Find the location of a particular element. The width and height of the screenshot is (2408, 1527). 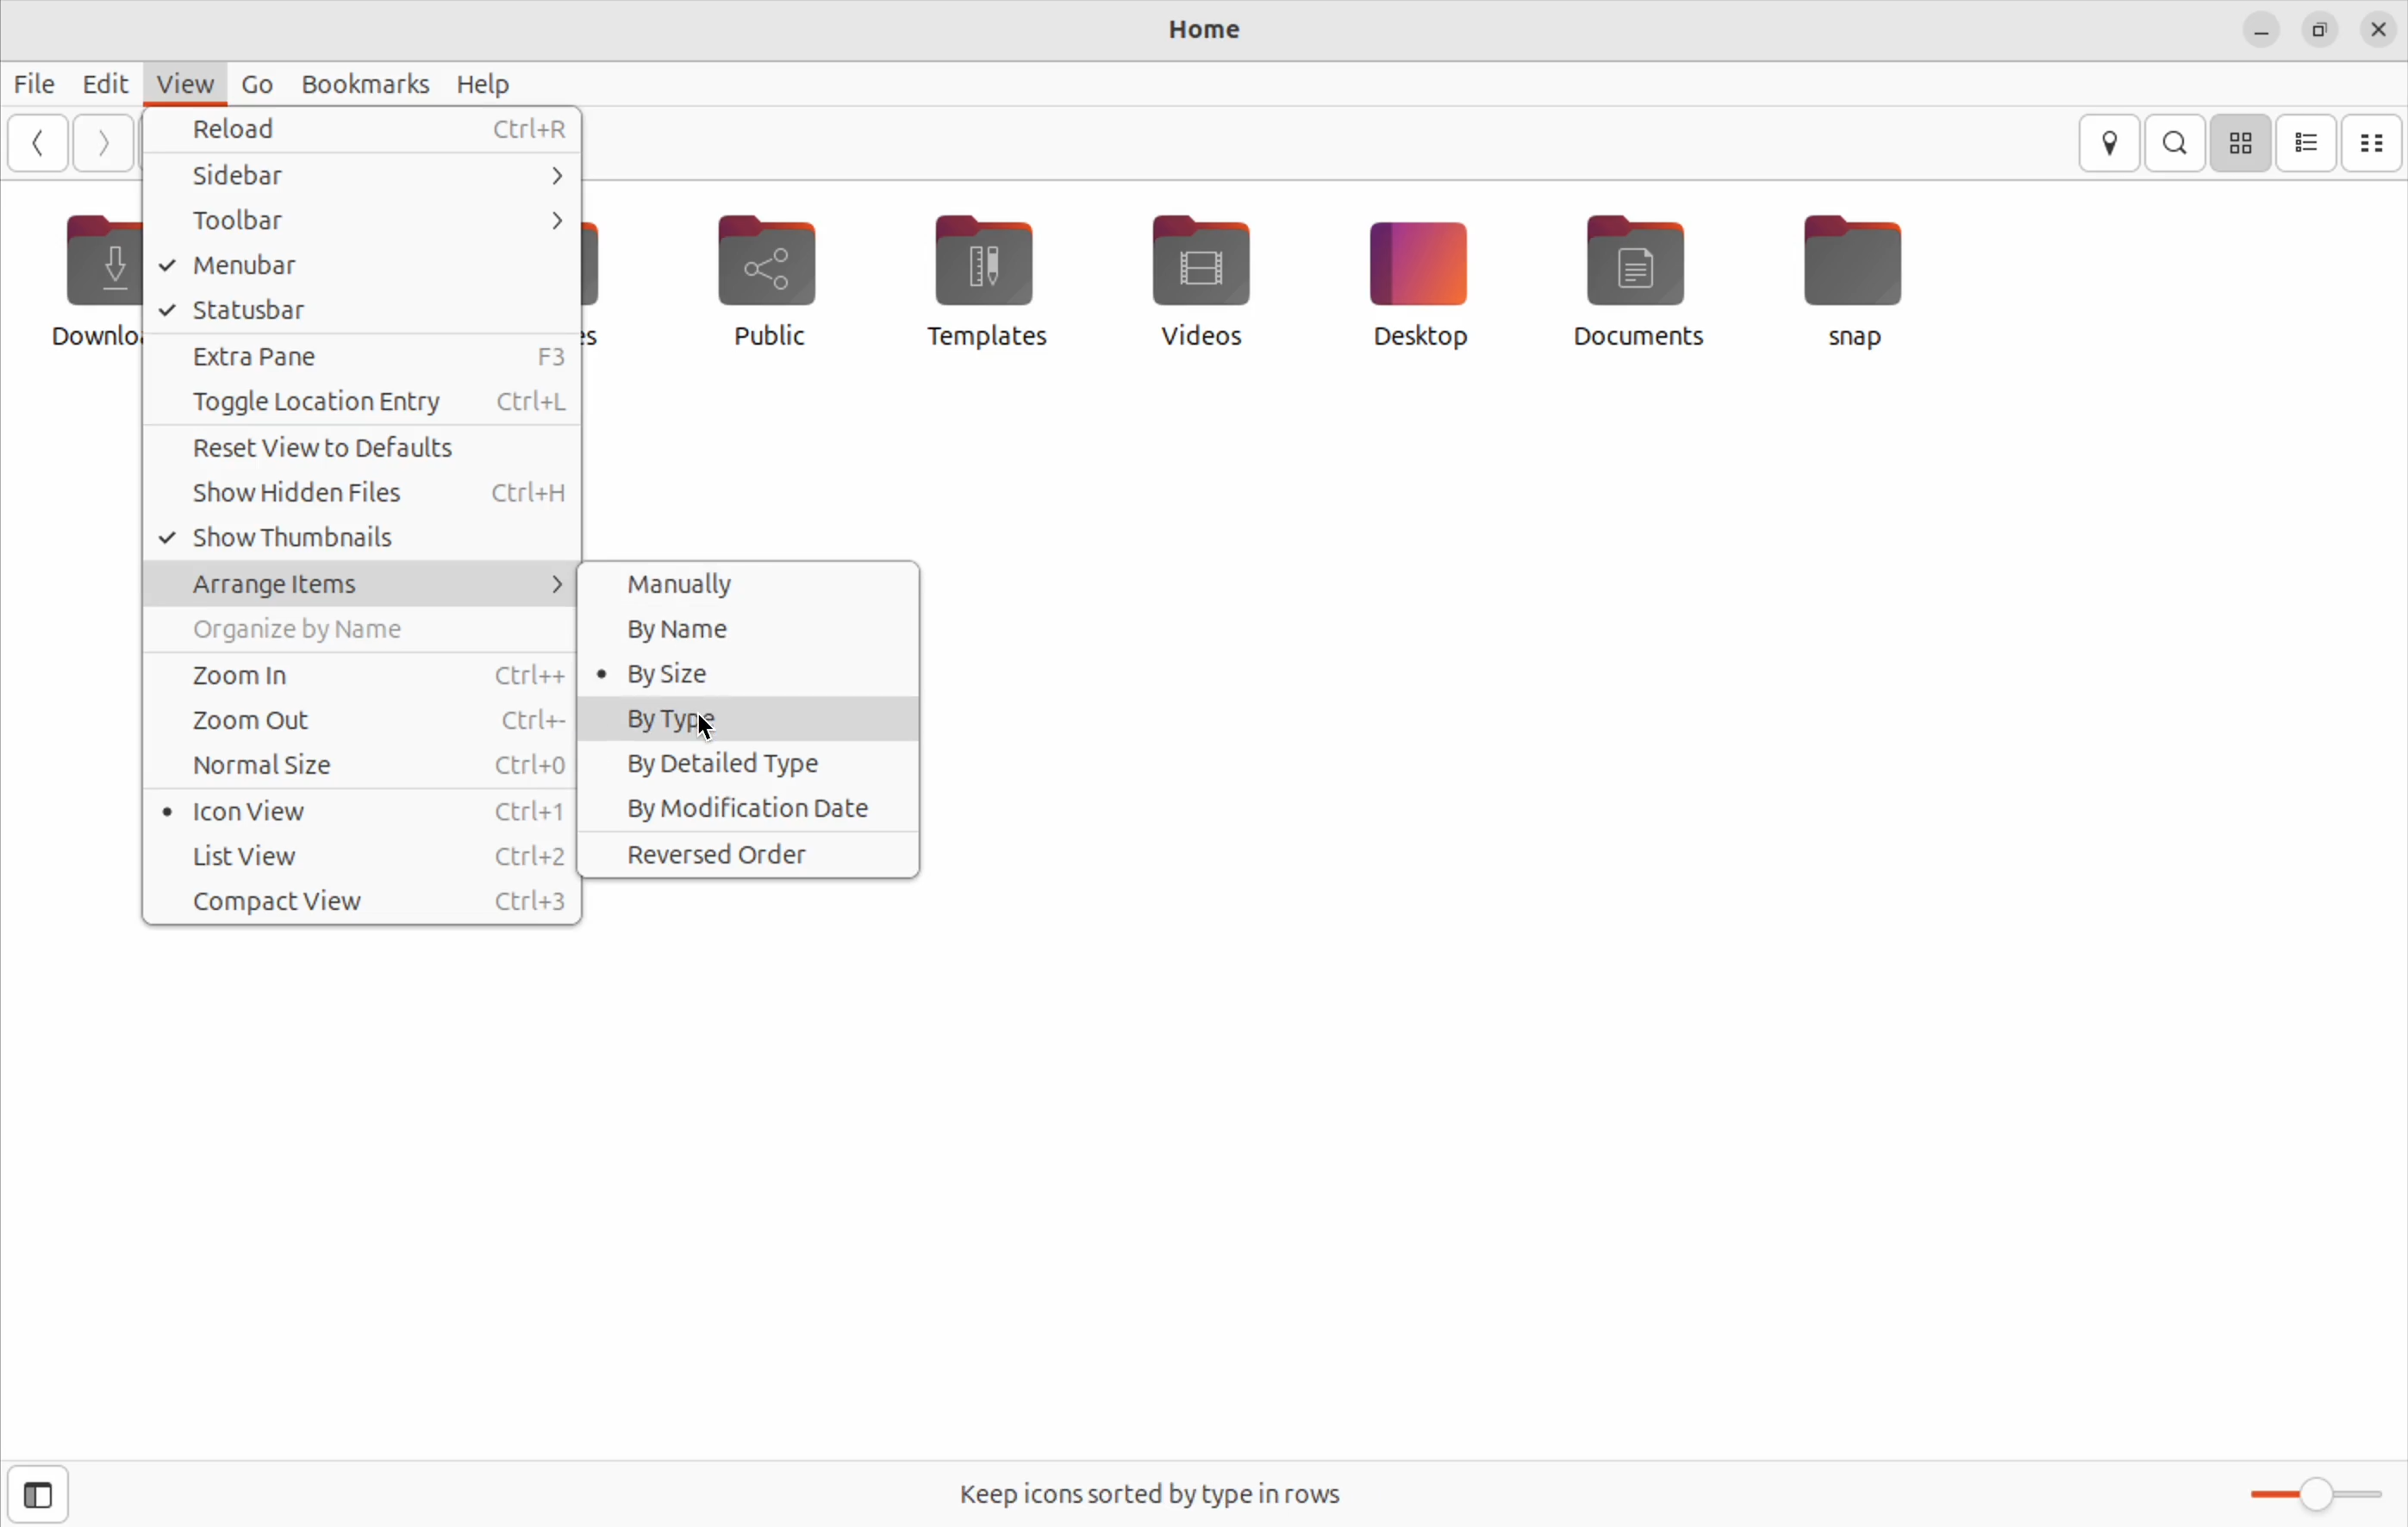

extra pane is located at coordinates (362, 356).